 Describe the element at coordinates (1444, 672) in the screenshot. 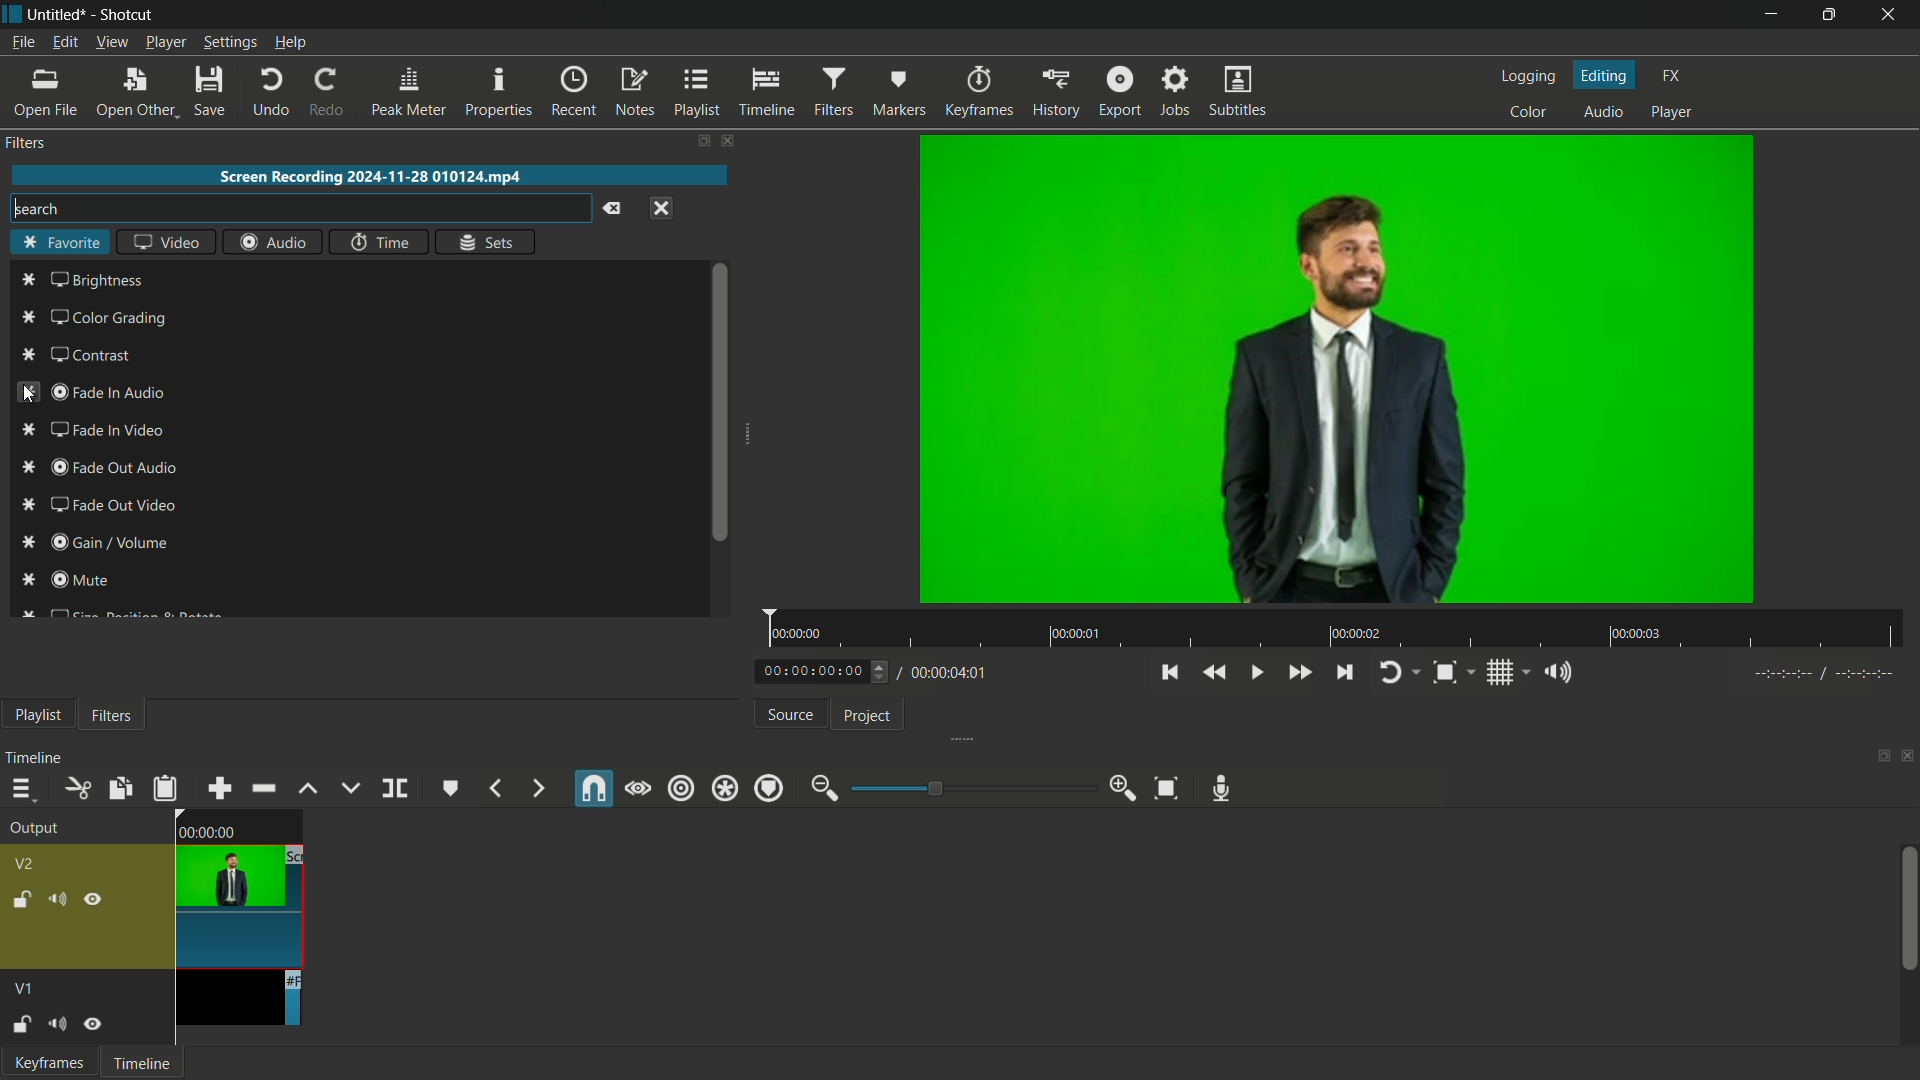

I see `toggle zoom` at that location.